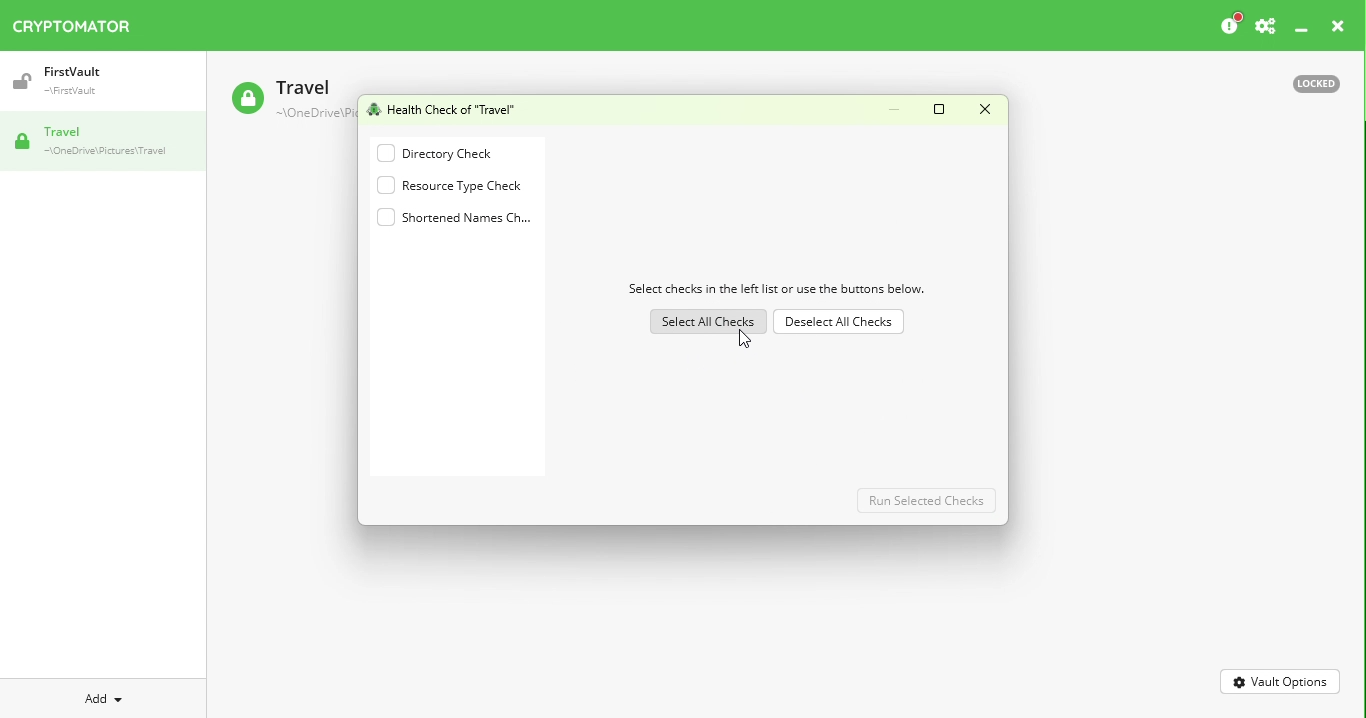 Image resolution: width=1366 pixels, height=718 pixels. I want to click on Resource type check, so click(468, 186).